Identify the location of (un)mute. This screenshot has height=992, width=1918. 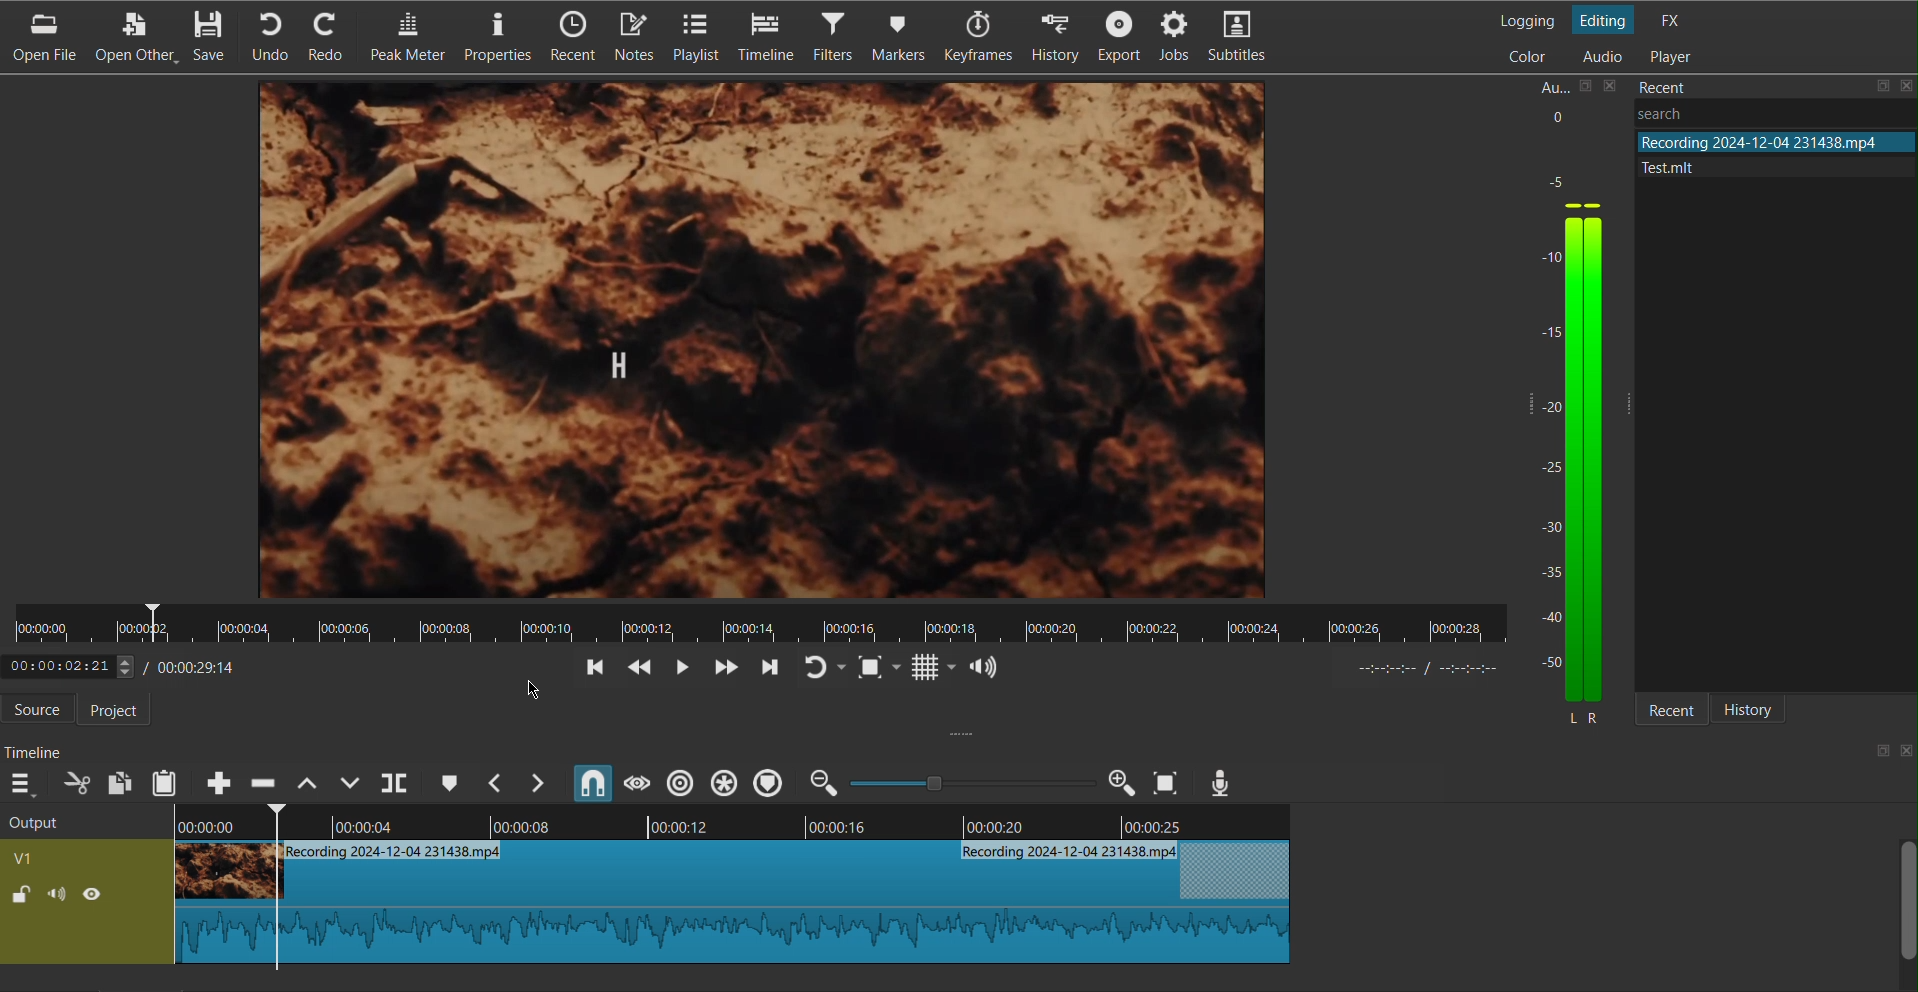
(59, 892).